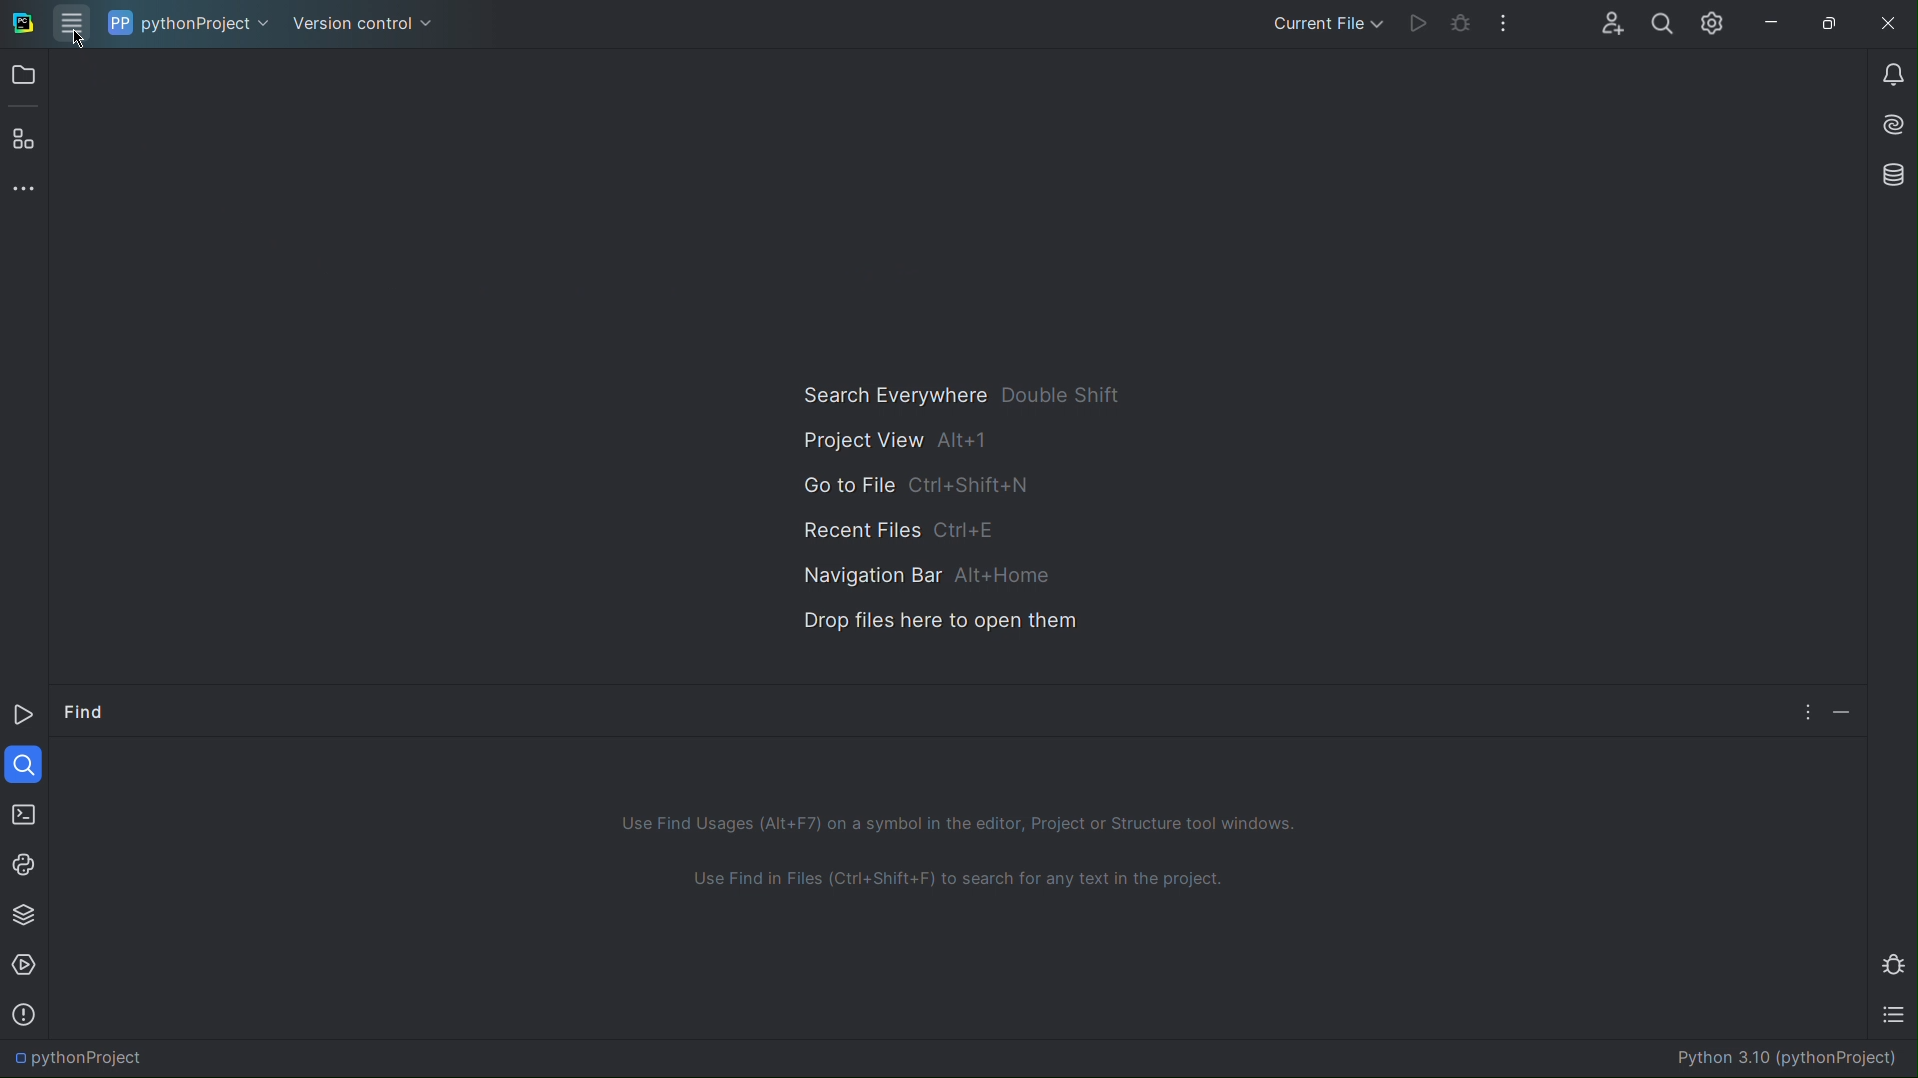  Describe the element at coordinates (26, 966) in the screenshot. I see `Services` at that location.